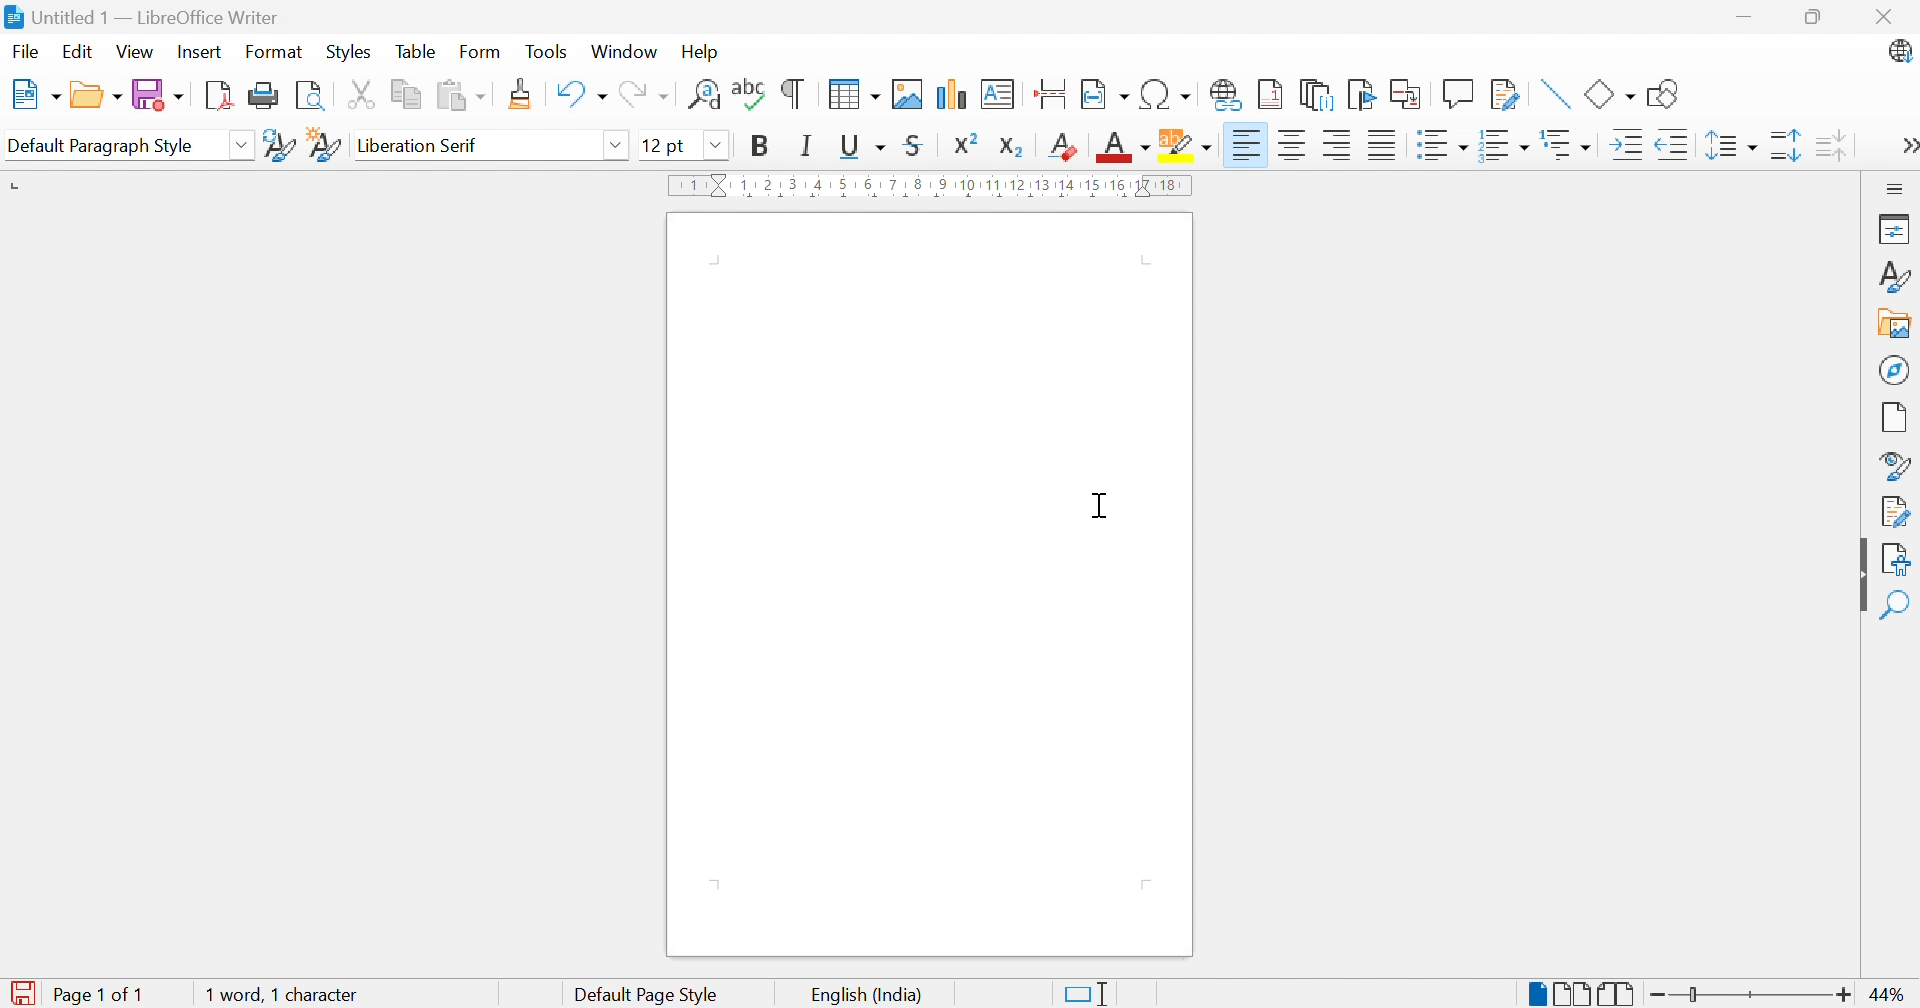  I want to click on View, so click(135, 54).